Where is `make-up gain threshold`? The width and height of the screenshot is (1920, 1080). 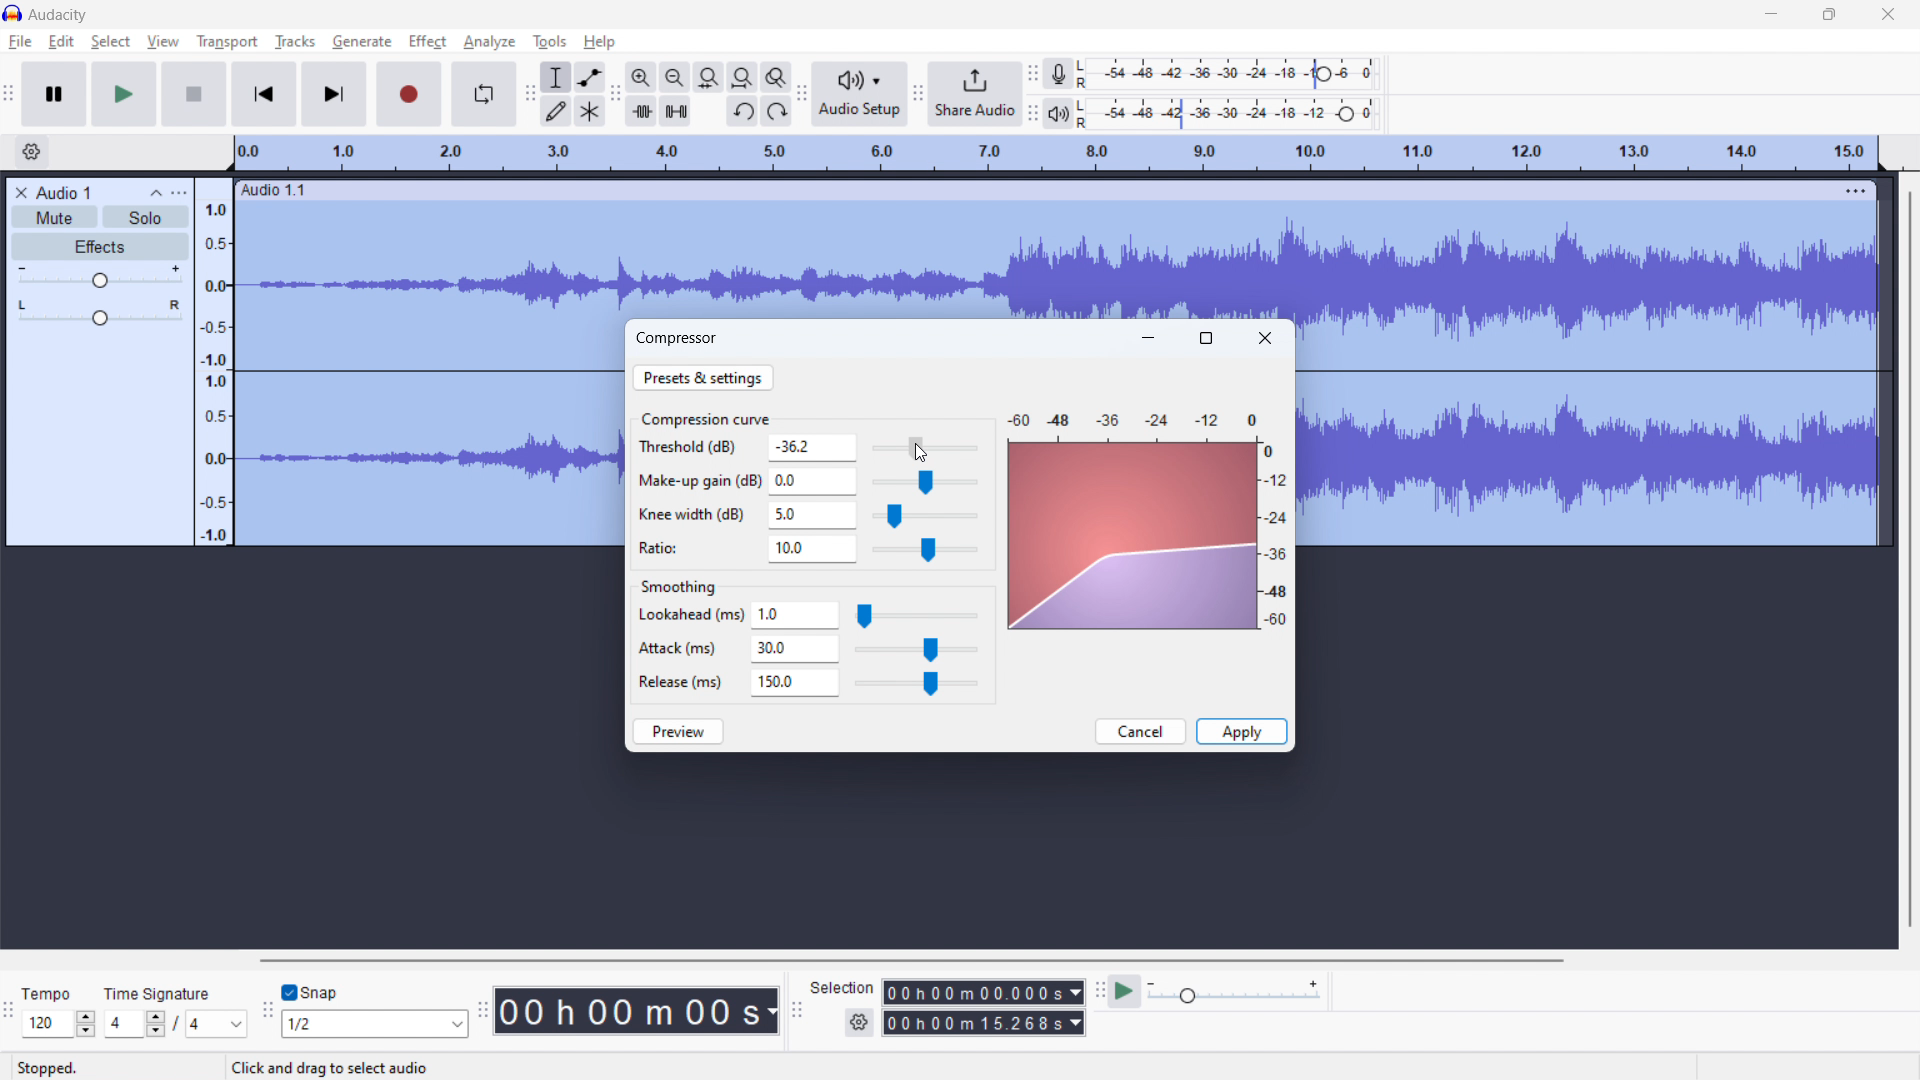 make-up gain threshold is located at coordinates (924, 483).